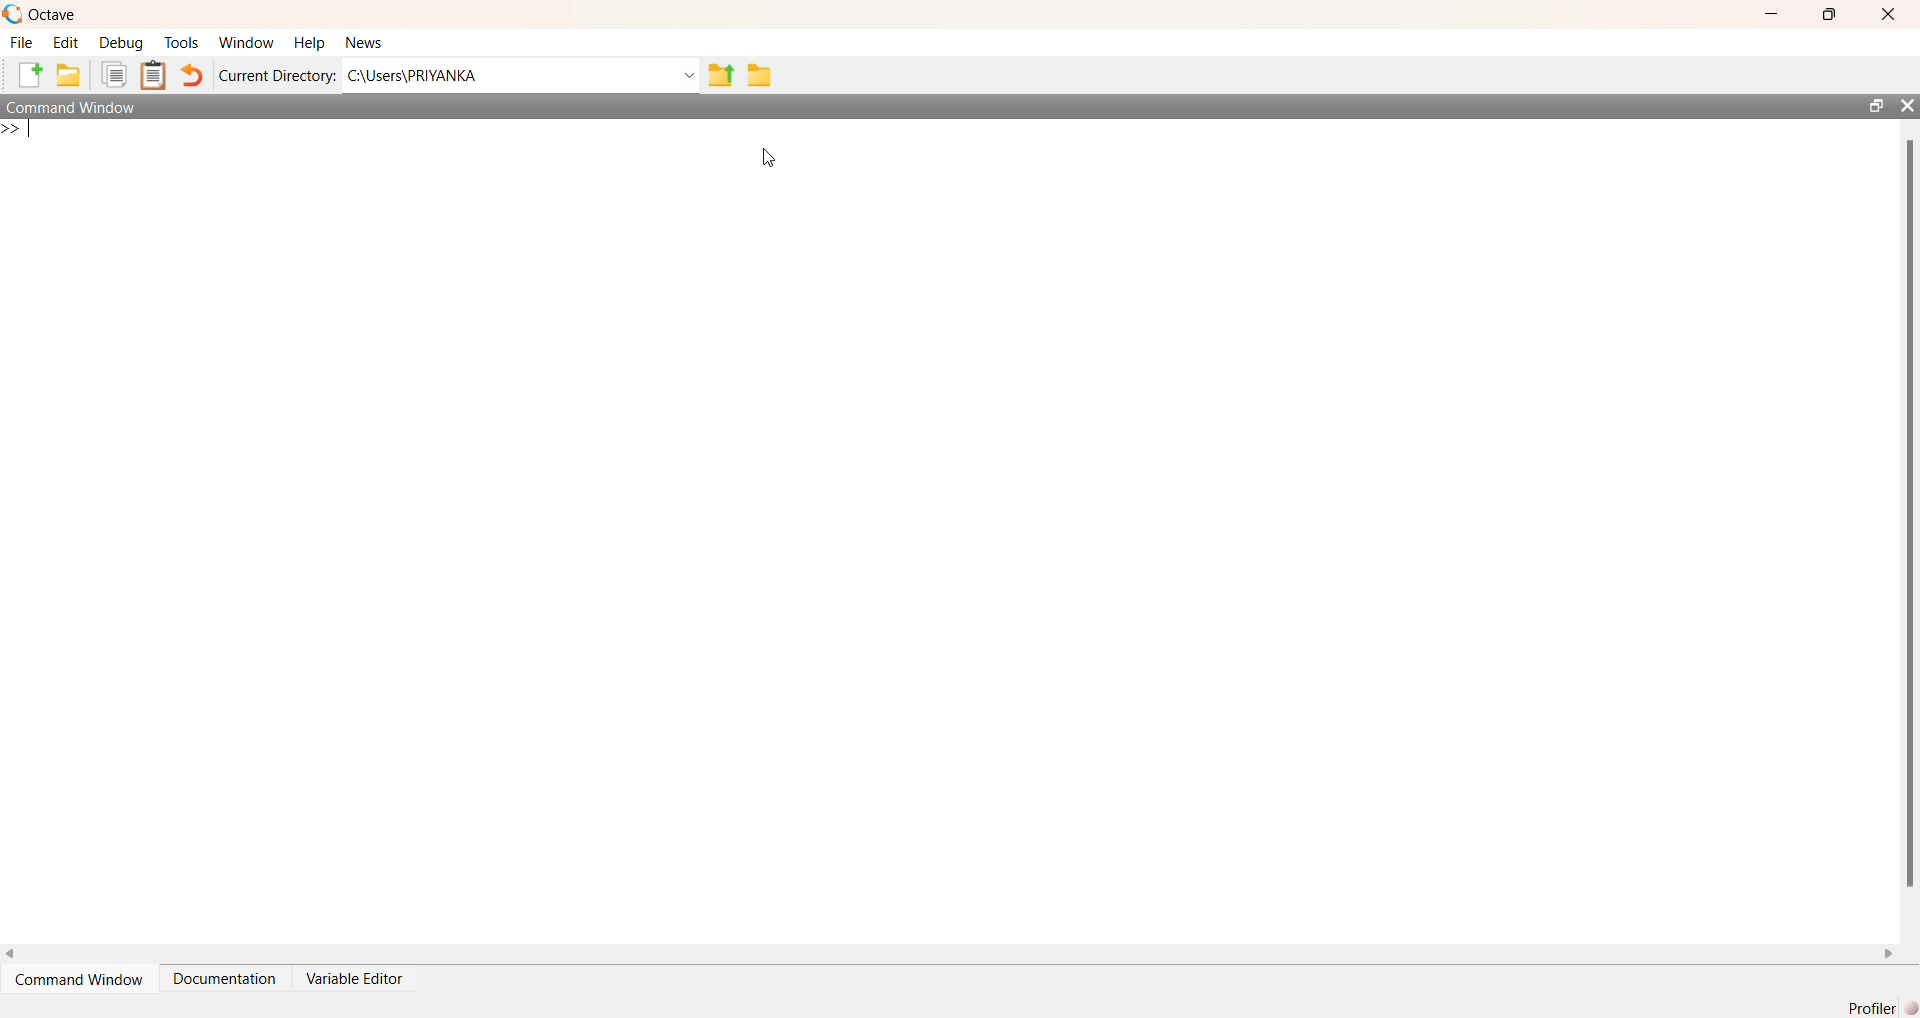  I want to click on folder, so click(67, 74).